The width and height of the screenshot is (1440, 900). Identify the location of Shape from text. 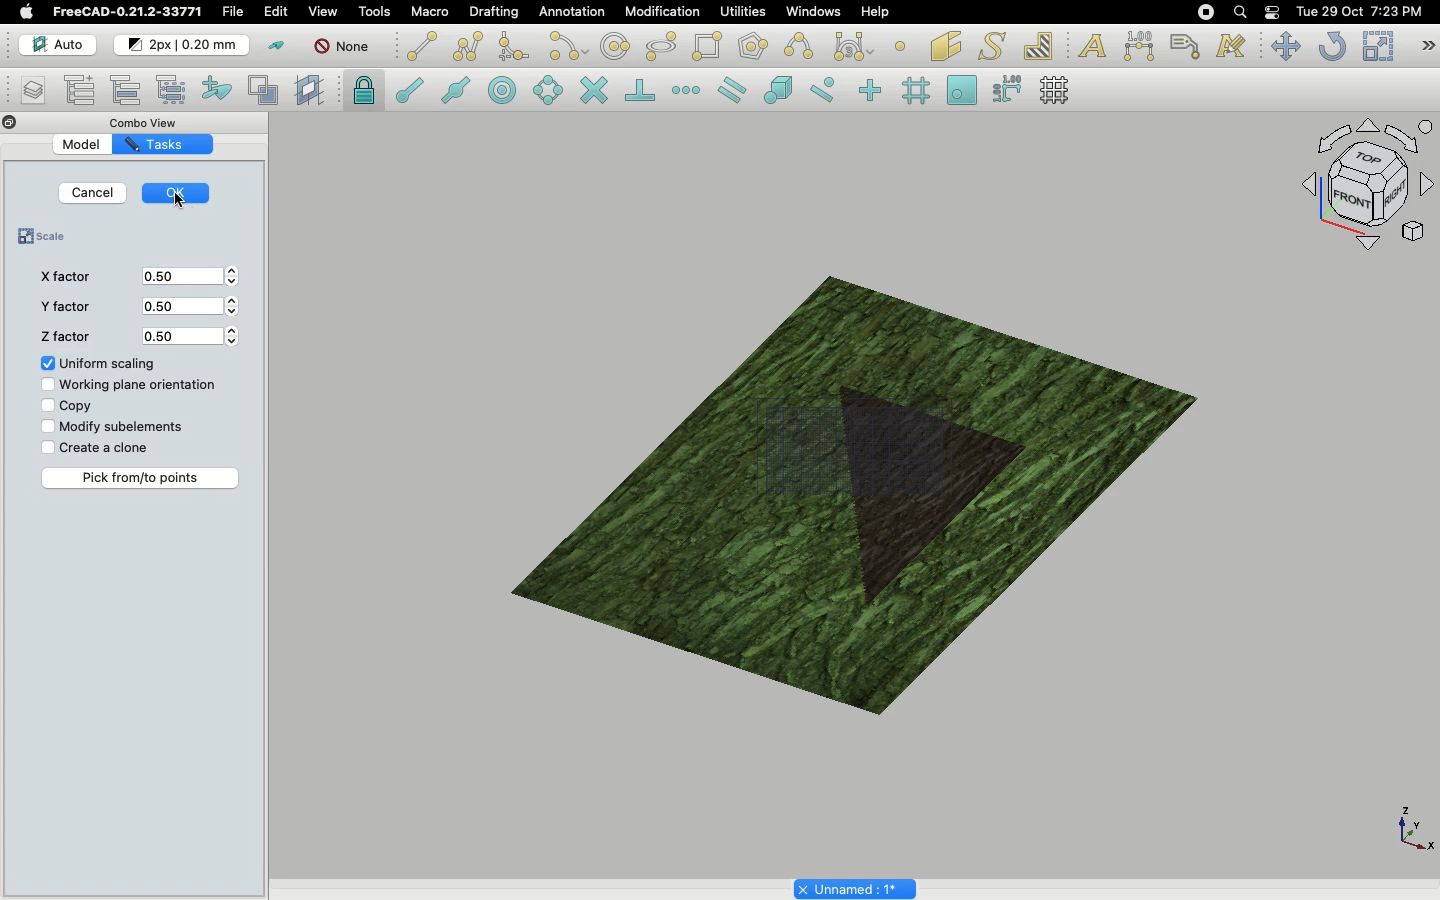
(990, 46).